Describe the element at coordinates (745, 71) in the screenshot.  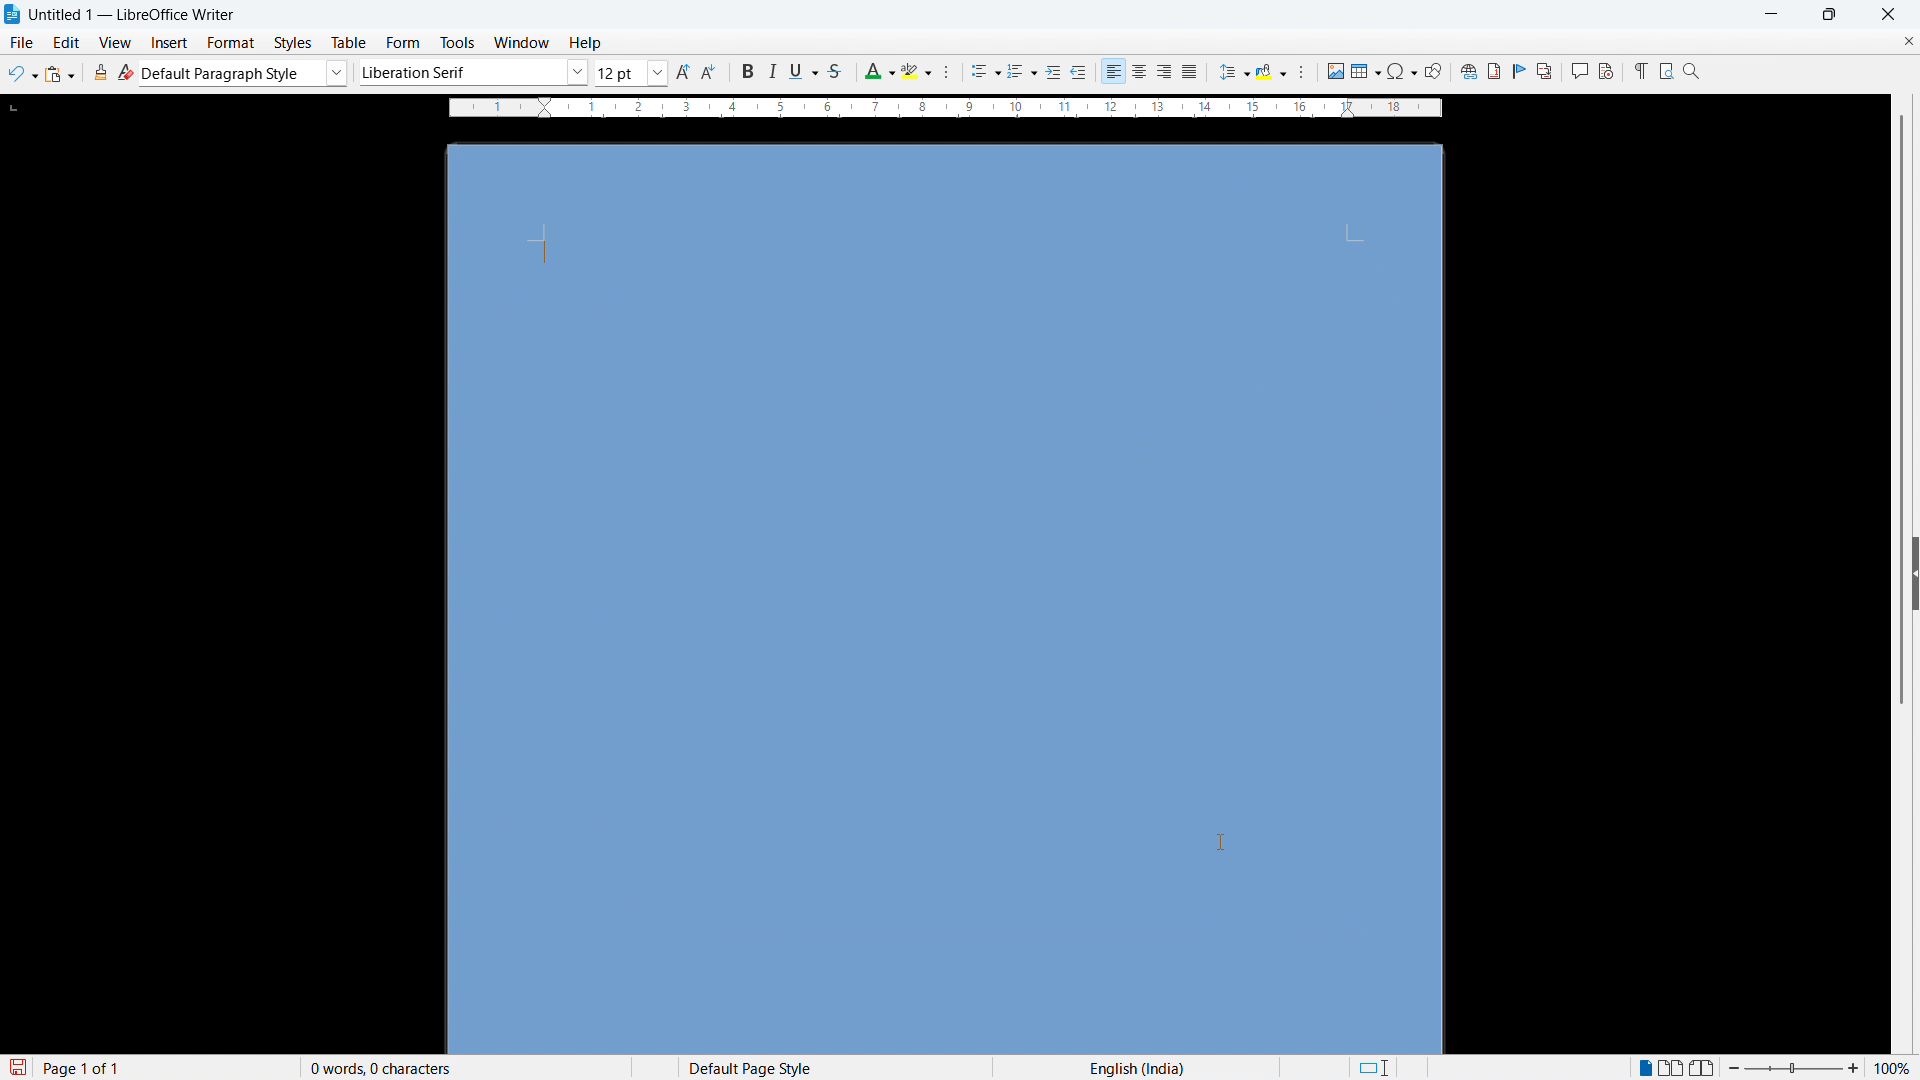
I see `Bold ` at that location.